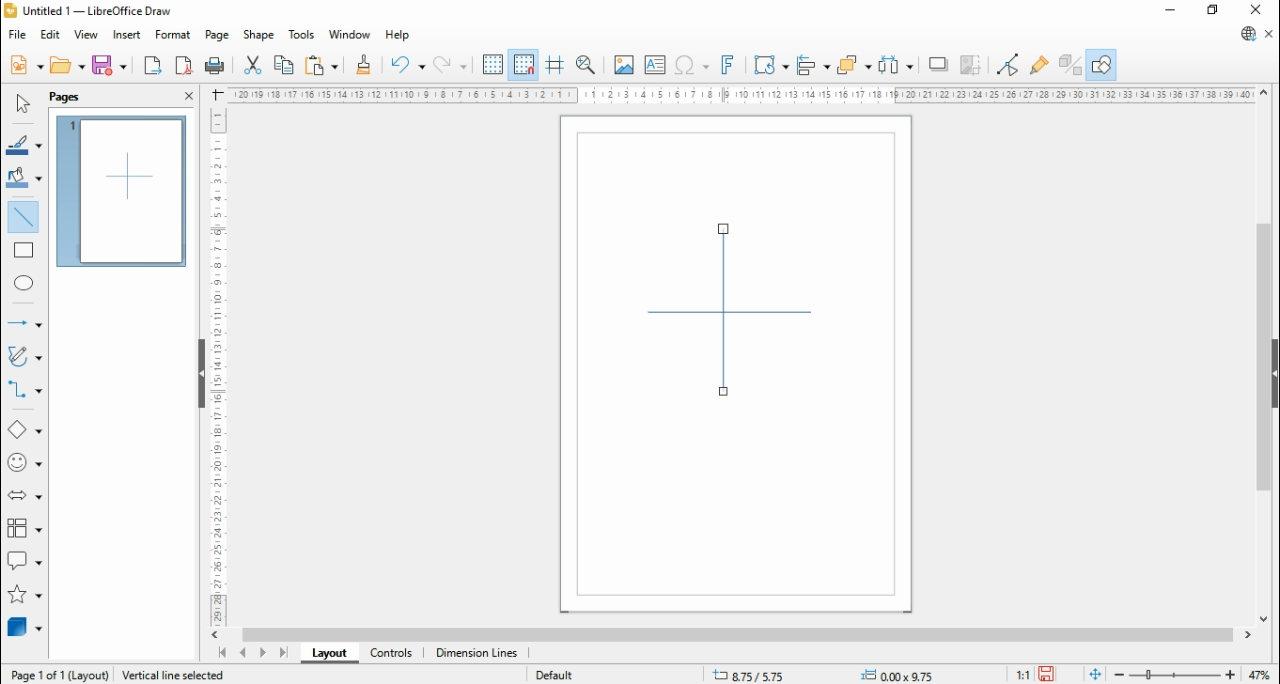 The image size is (1280, 684). I want to click on pan and zoom, so click(586, 64).